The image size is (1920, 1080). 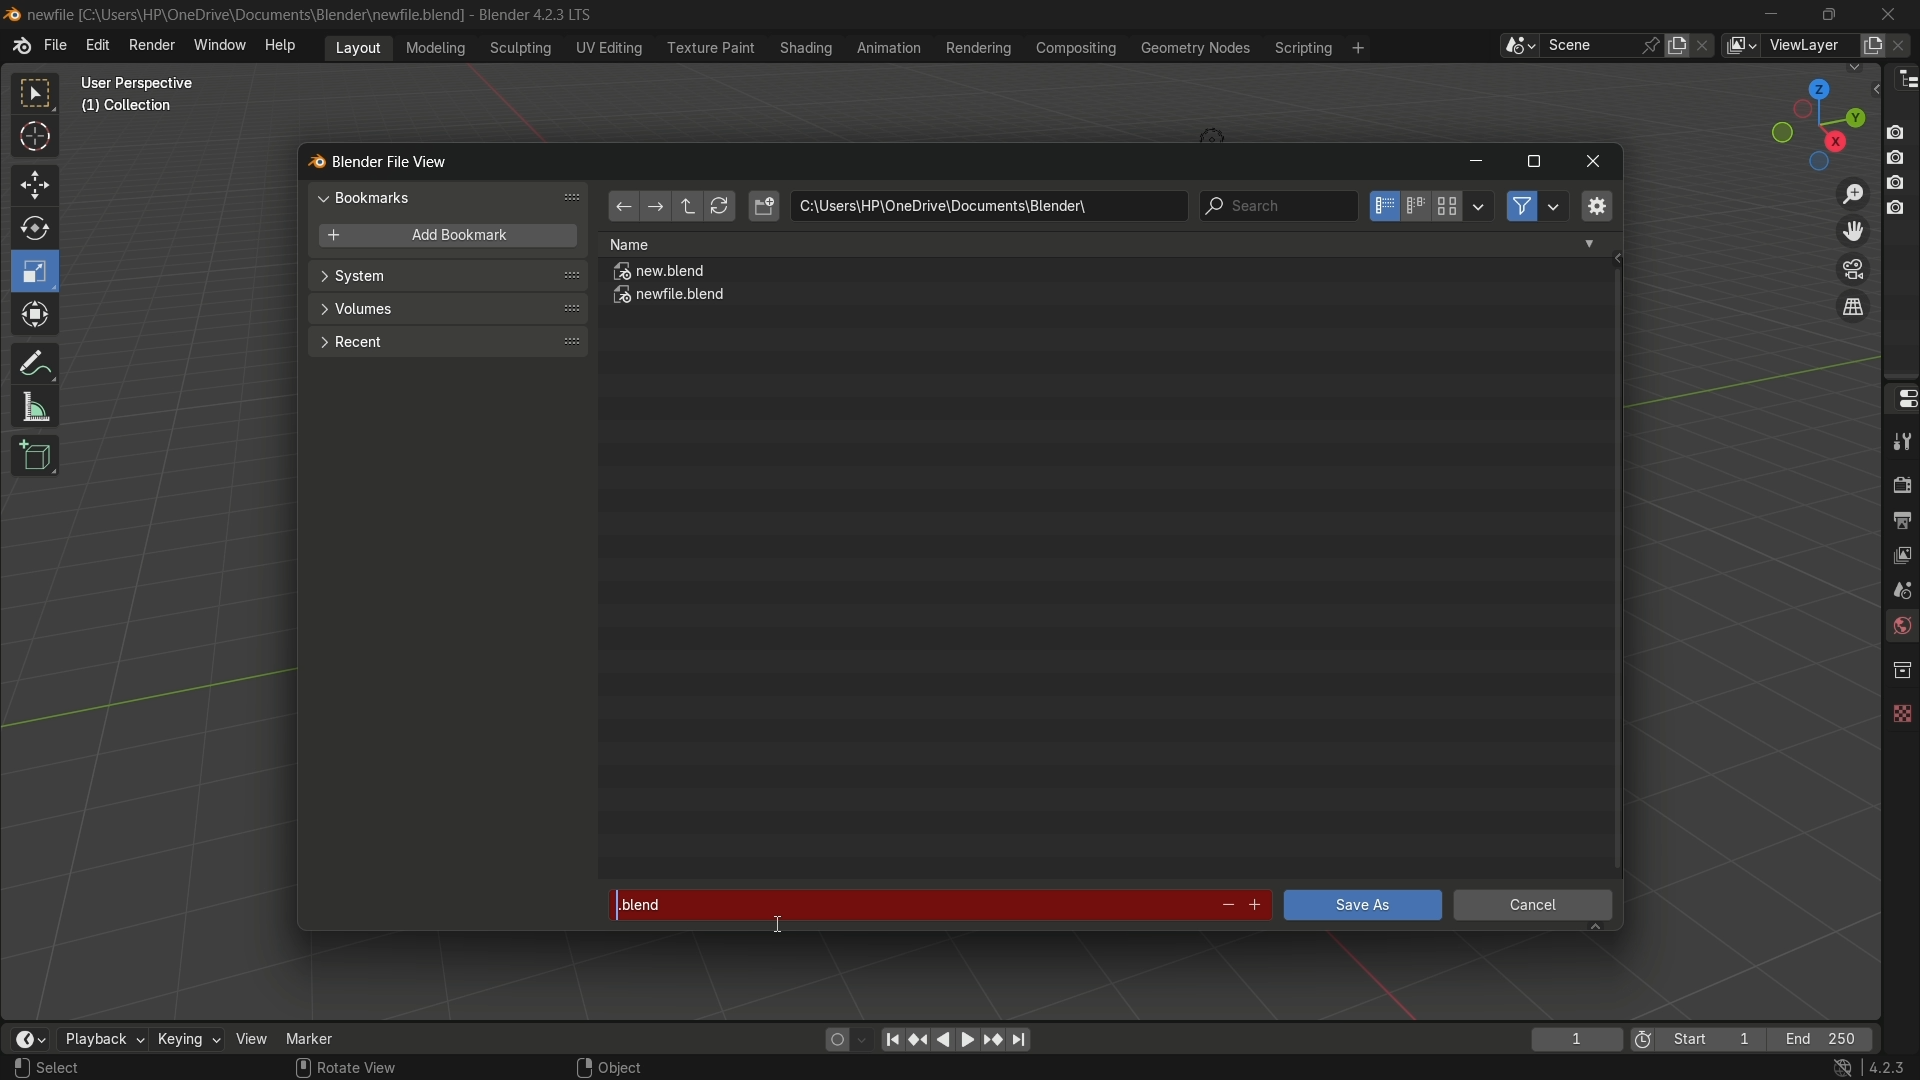 I want to click on Blender 4.2.3, so click(x=530, y=14).